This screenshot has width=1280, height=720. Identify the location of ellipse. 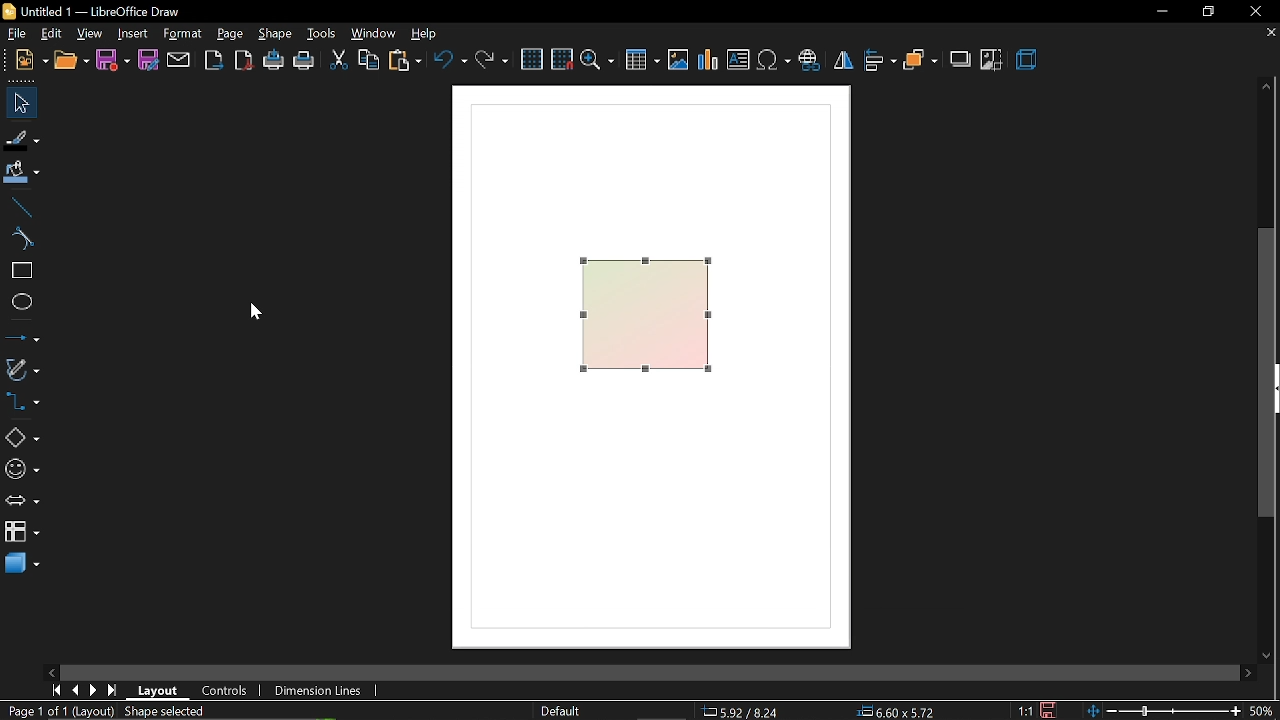
(18, 304).